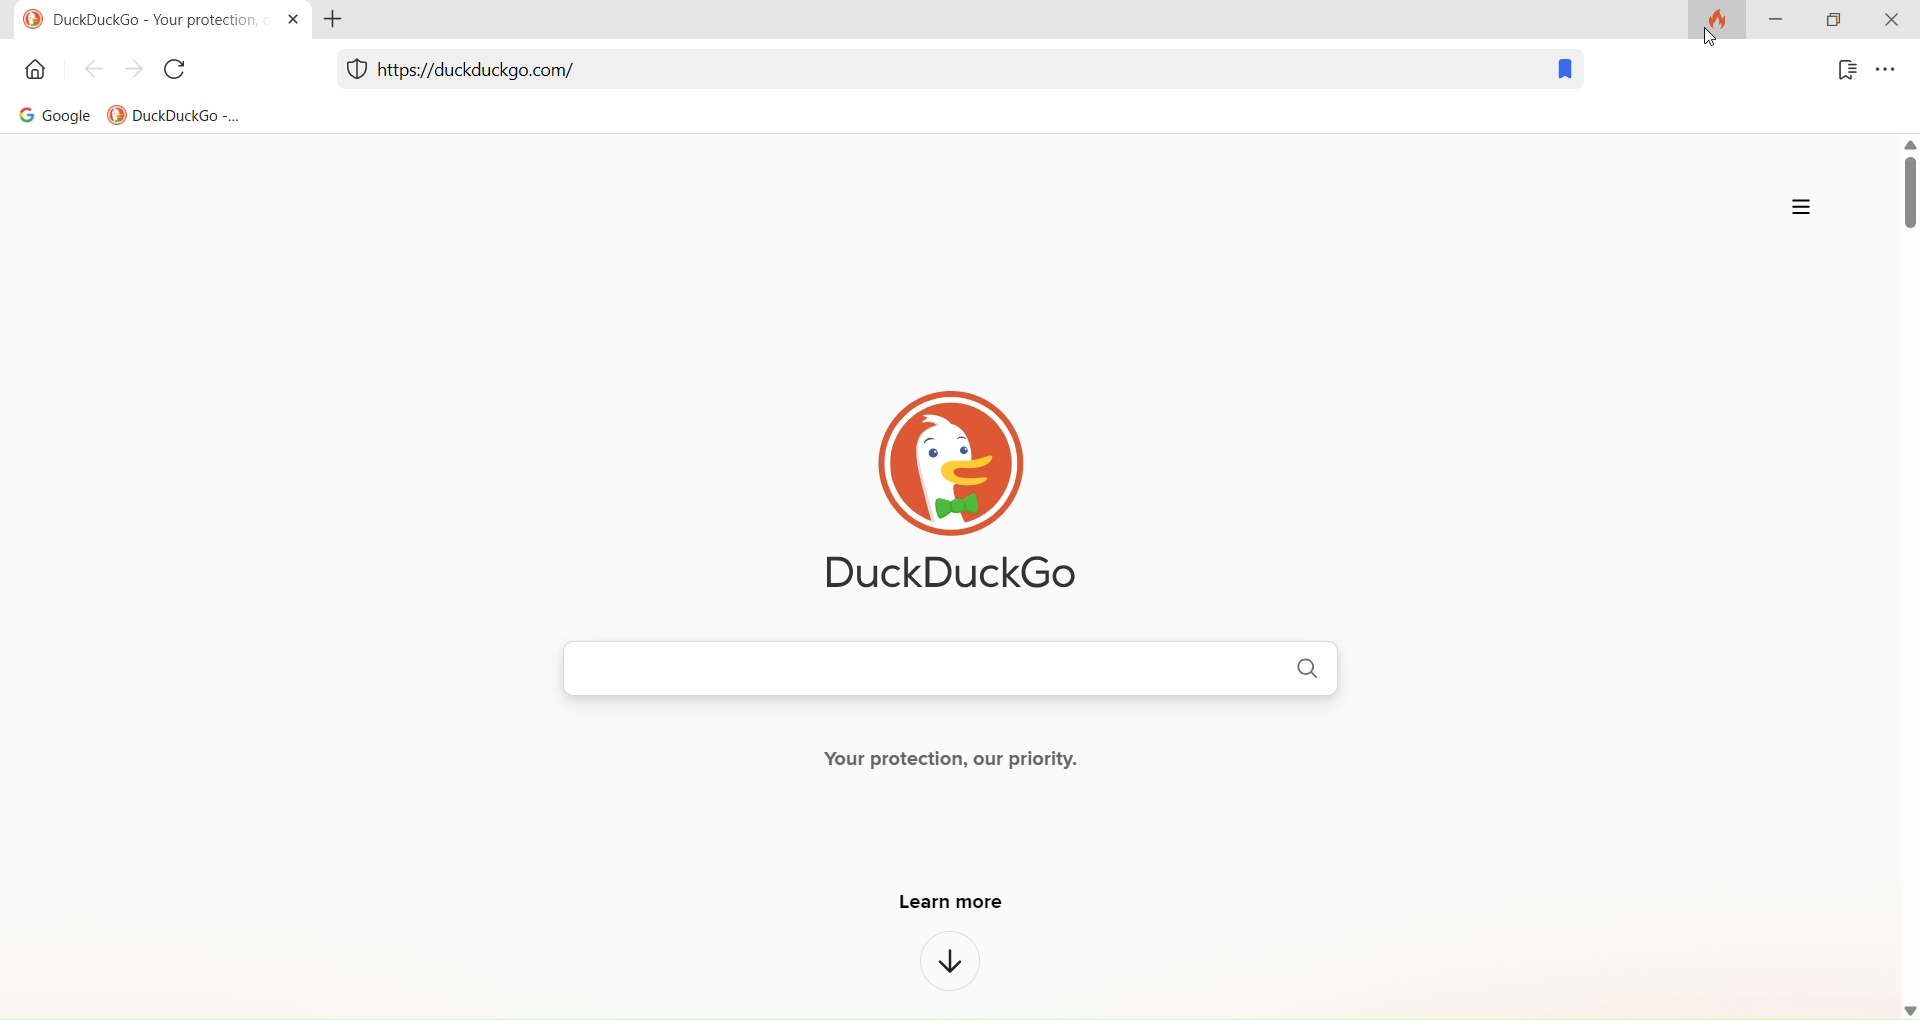 The width and height of the screenshot is (1920, 1020). I want to click on scroll bar, so click(1895, 577).